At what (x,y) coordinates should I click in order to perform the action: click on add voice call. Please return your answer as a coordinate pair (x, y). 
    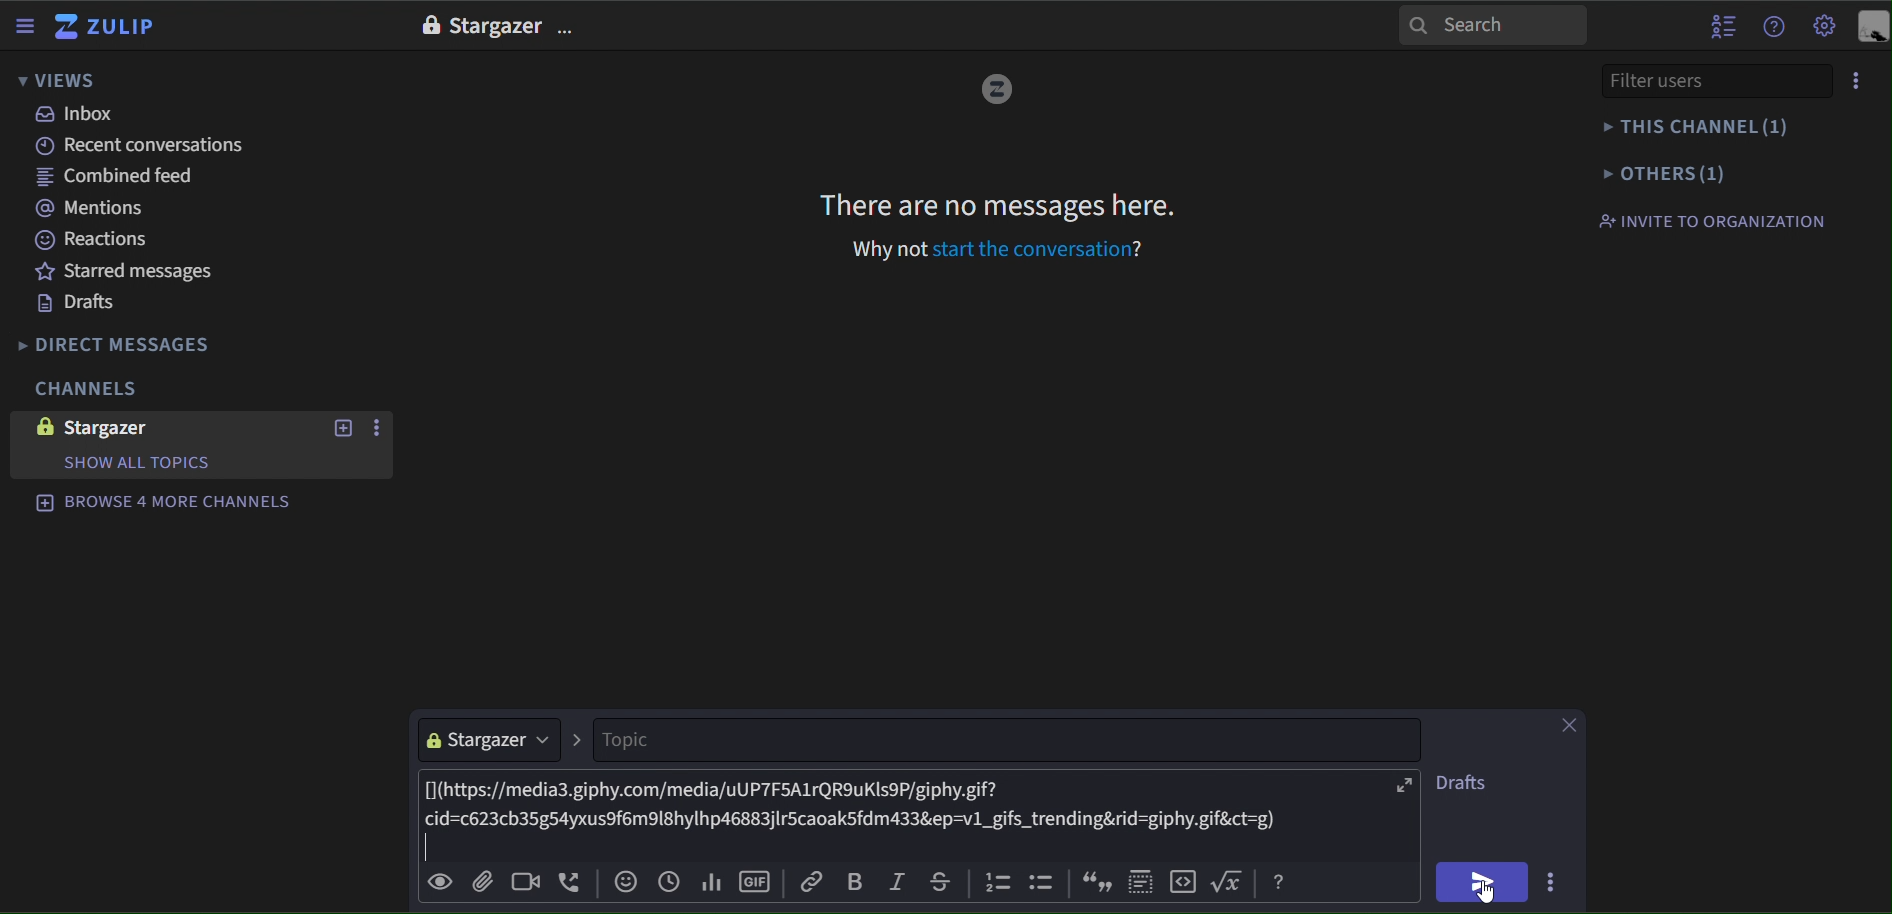
    Looking at the image, I should click on (571, 883).